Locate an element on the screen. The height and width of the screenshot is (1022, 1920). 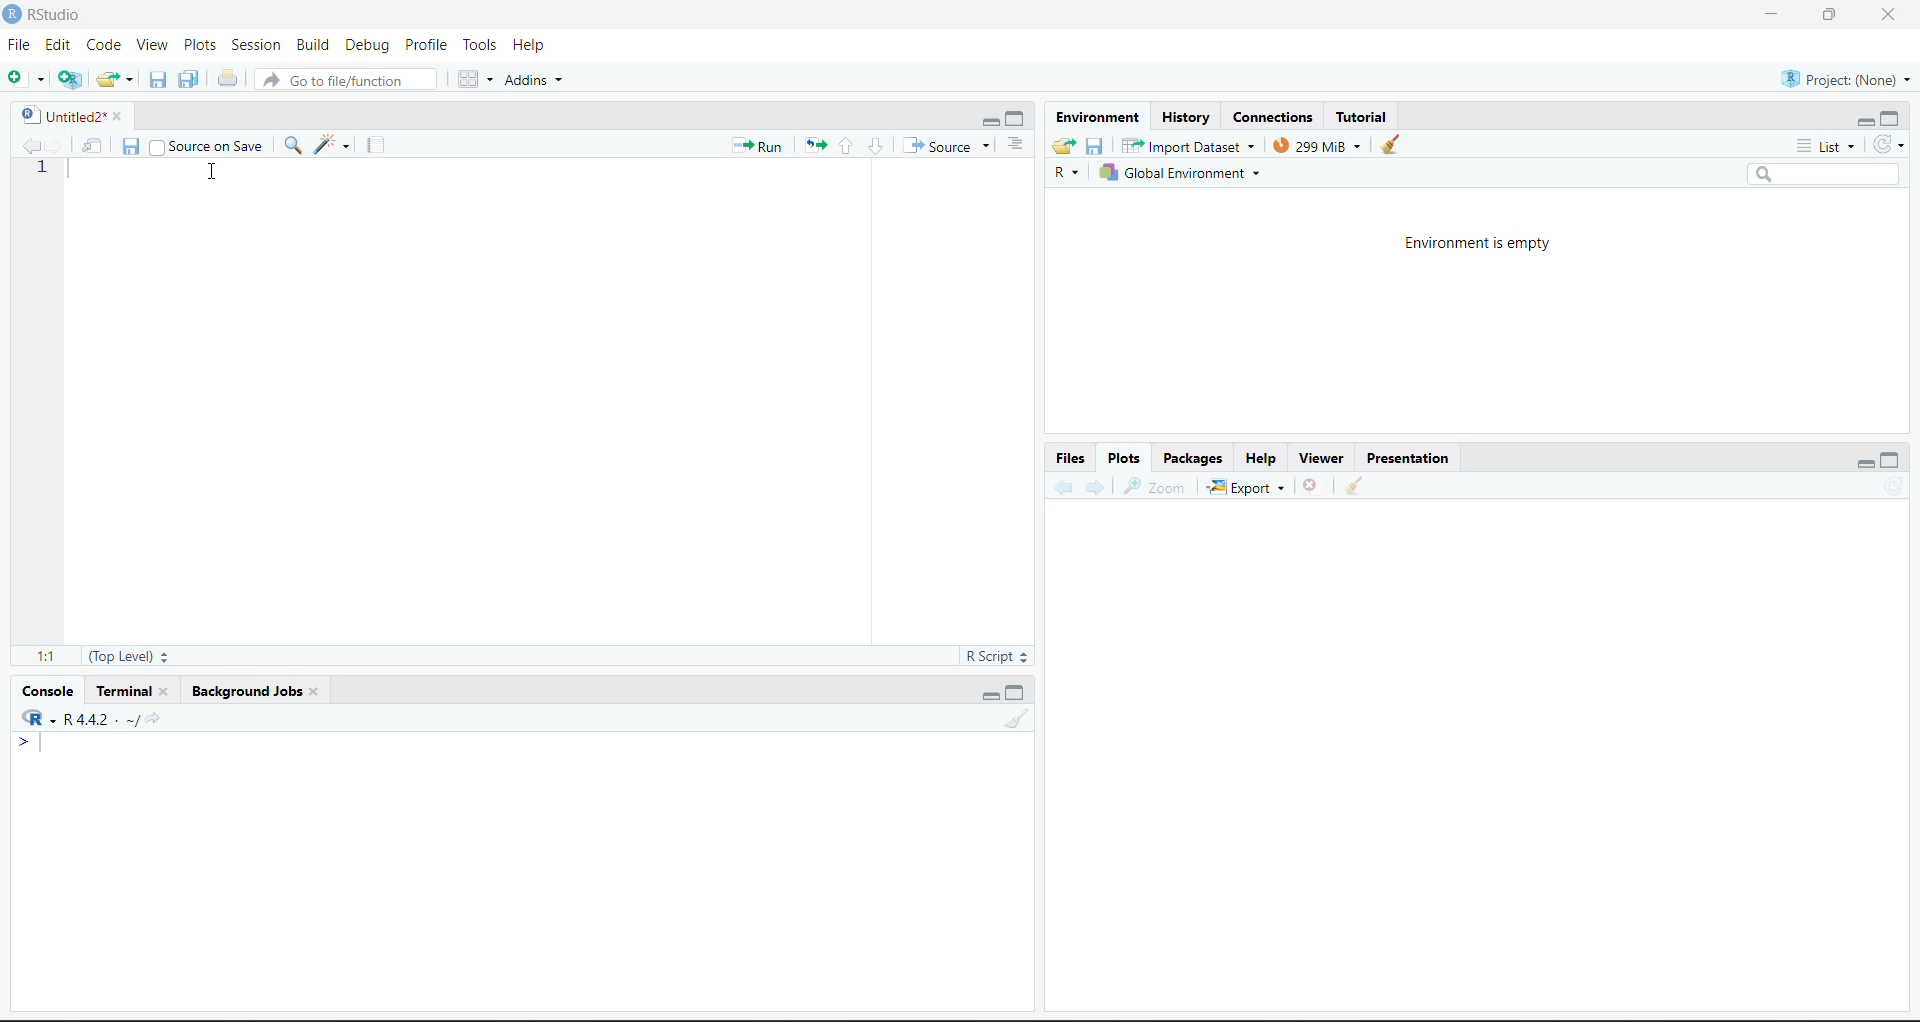
Tools is located at coordinates (485, 45).